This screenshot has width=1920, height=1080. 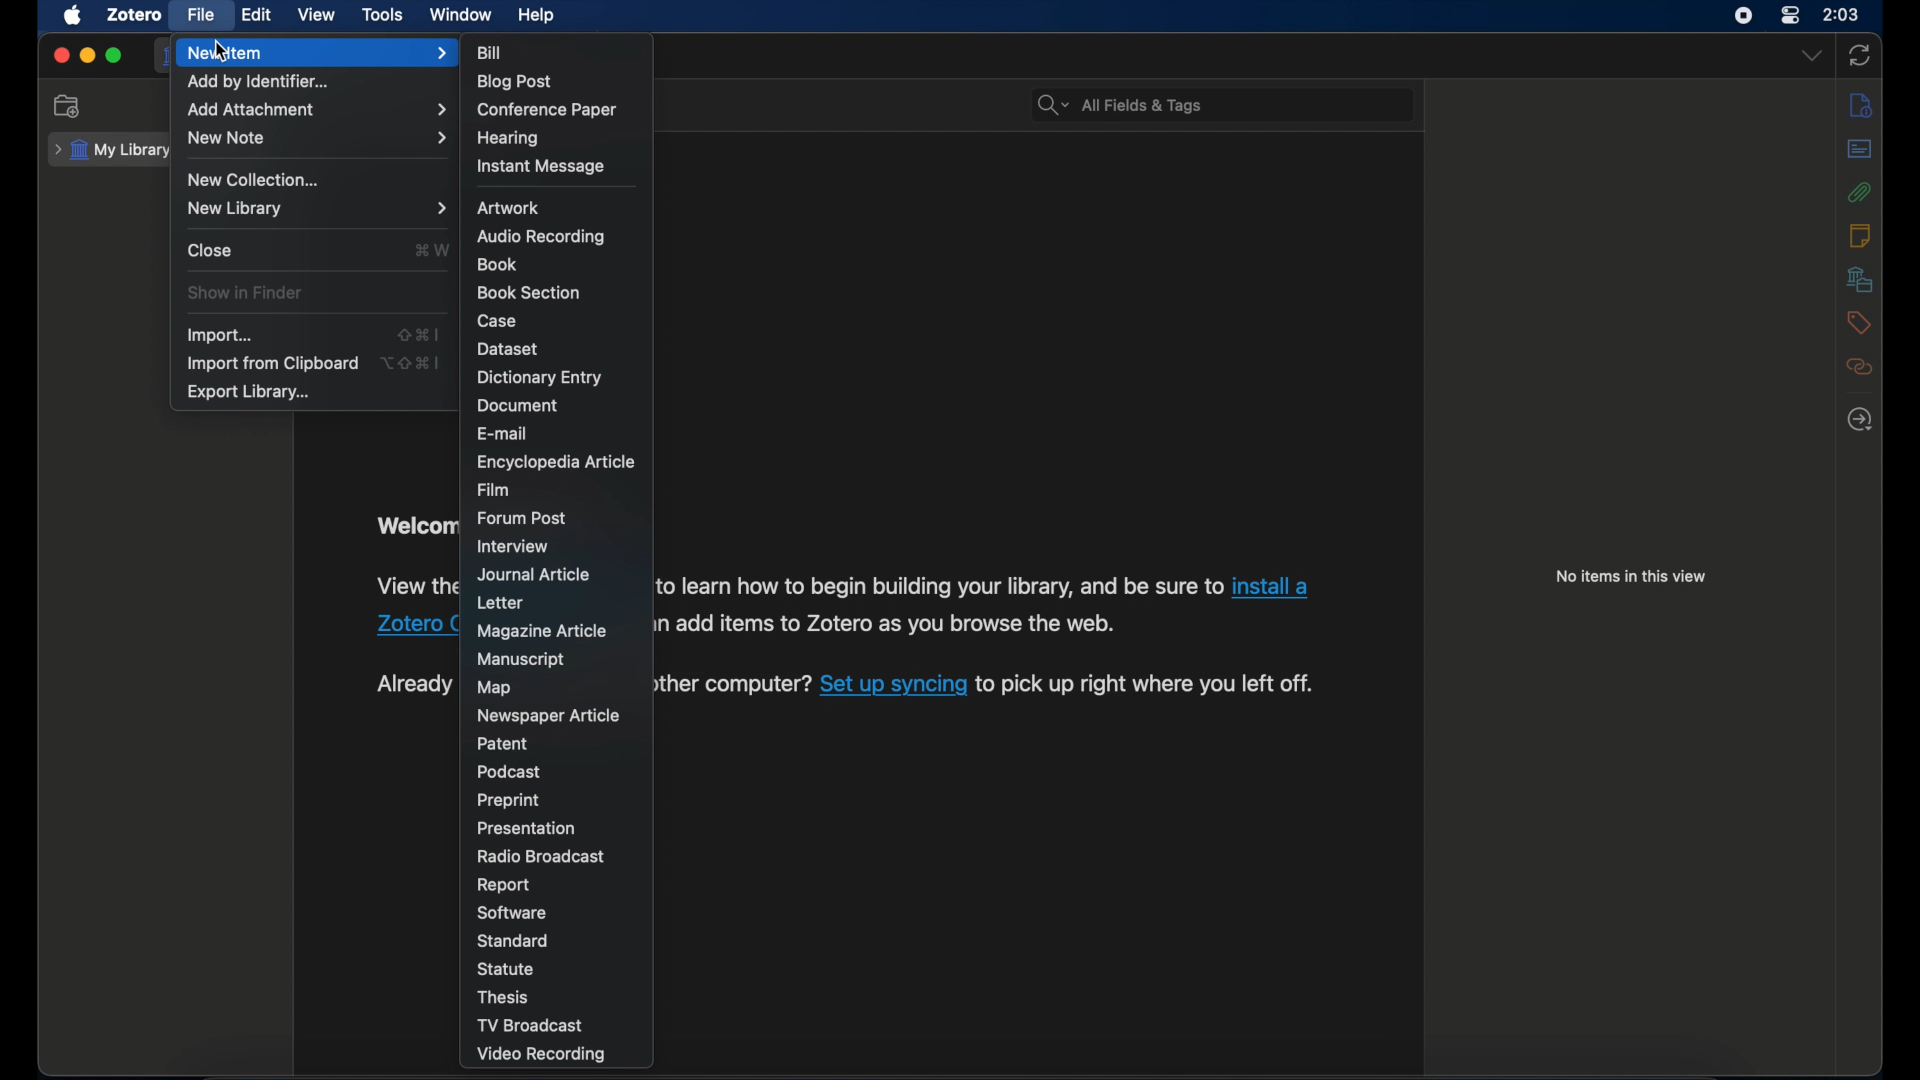 What do you see at coordinates (1143, 685) in the screenshot?
I see `text` at bounding box center [1143, 685].